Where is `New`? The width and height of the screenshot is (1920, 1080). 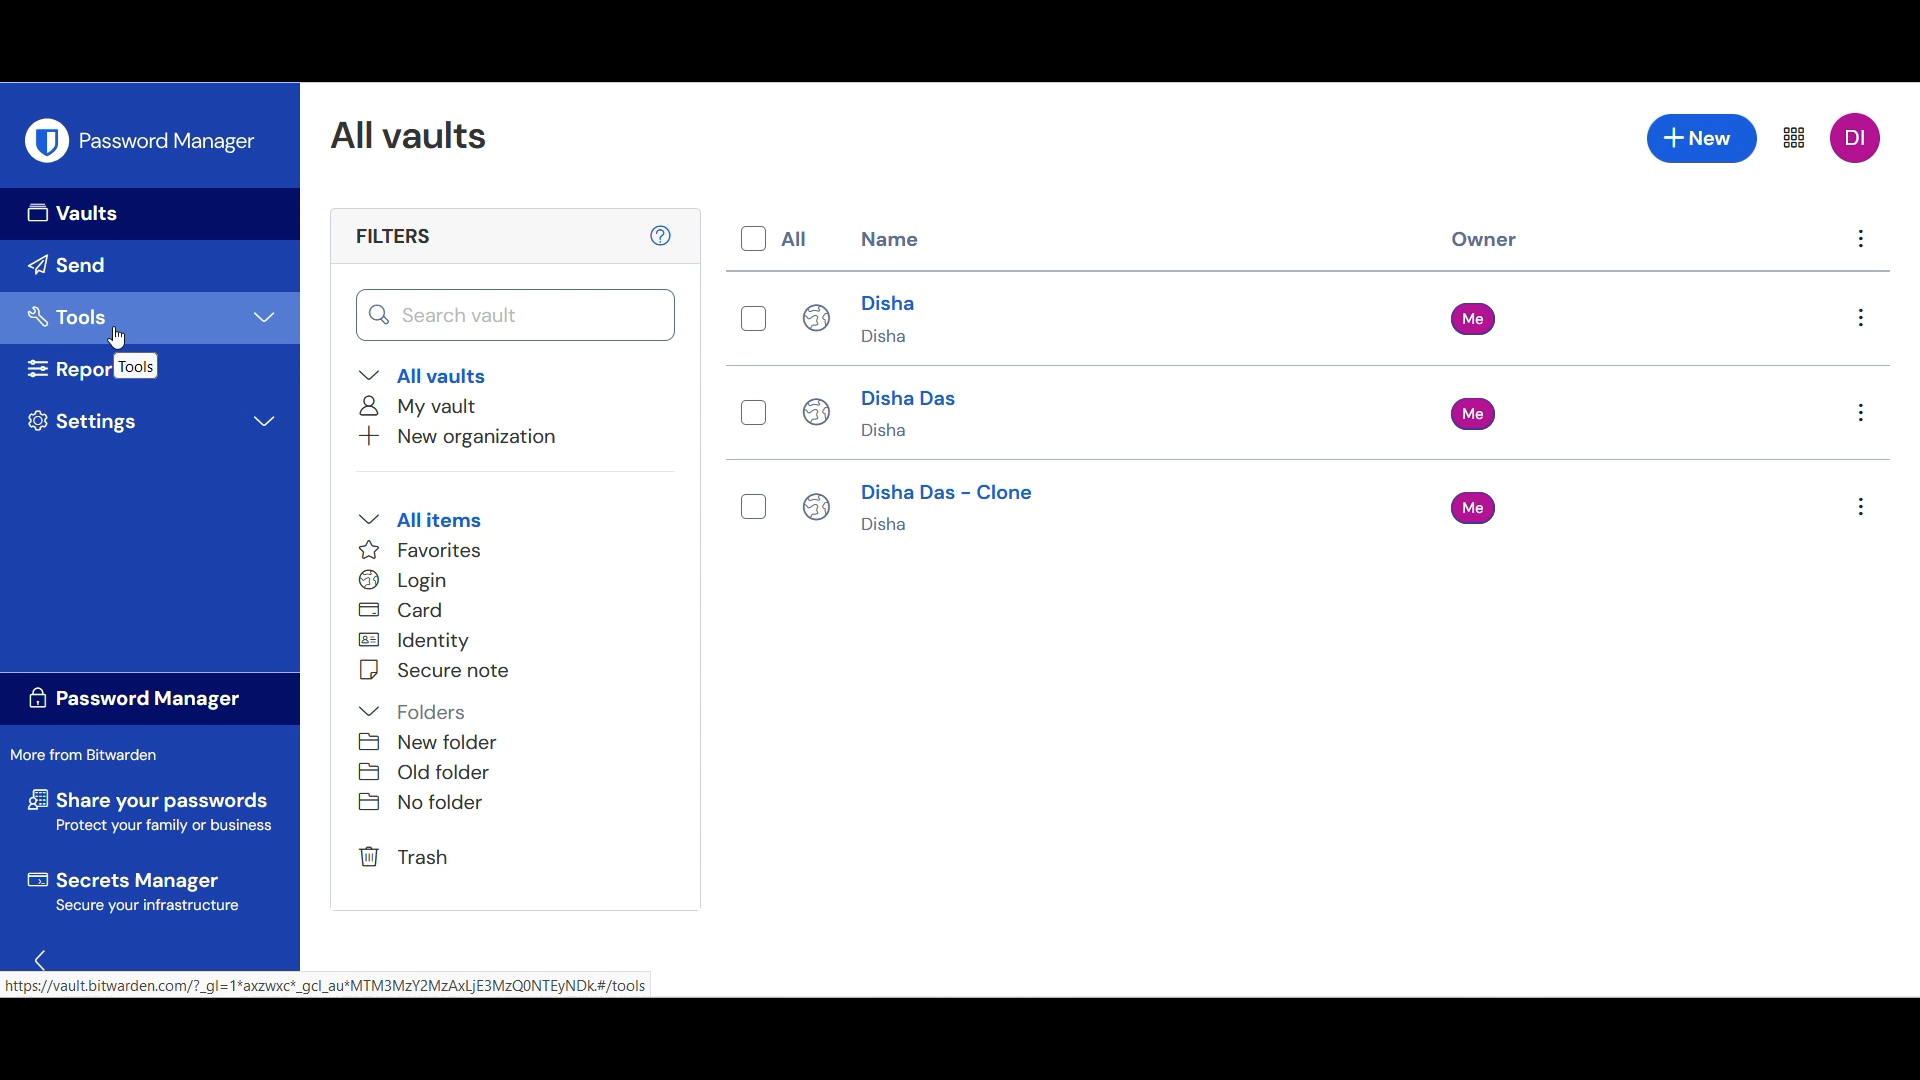 New is located at coordinates (1703, 138).